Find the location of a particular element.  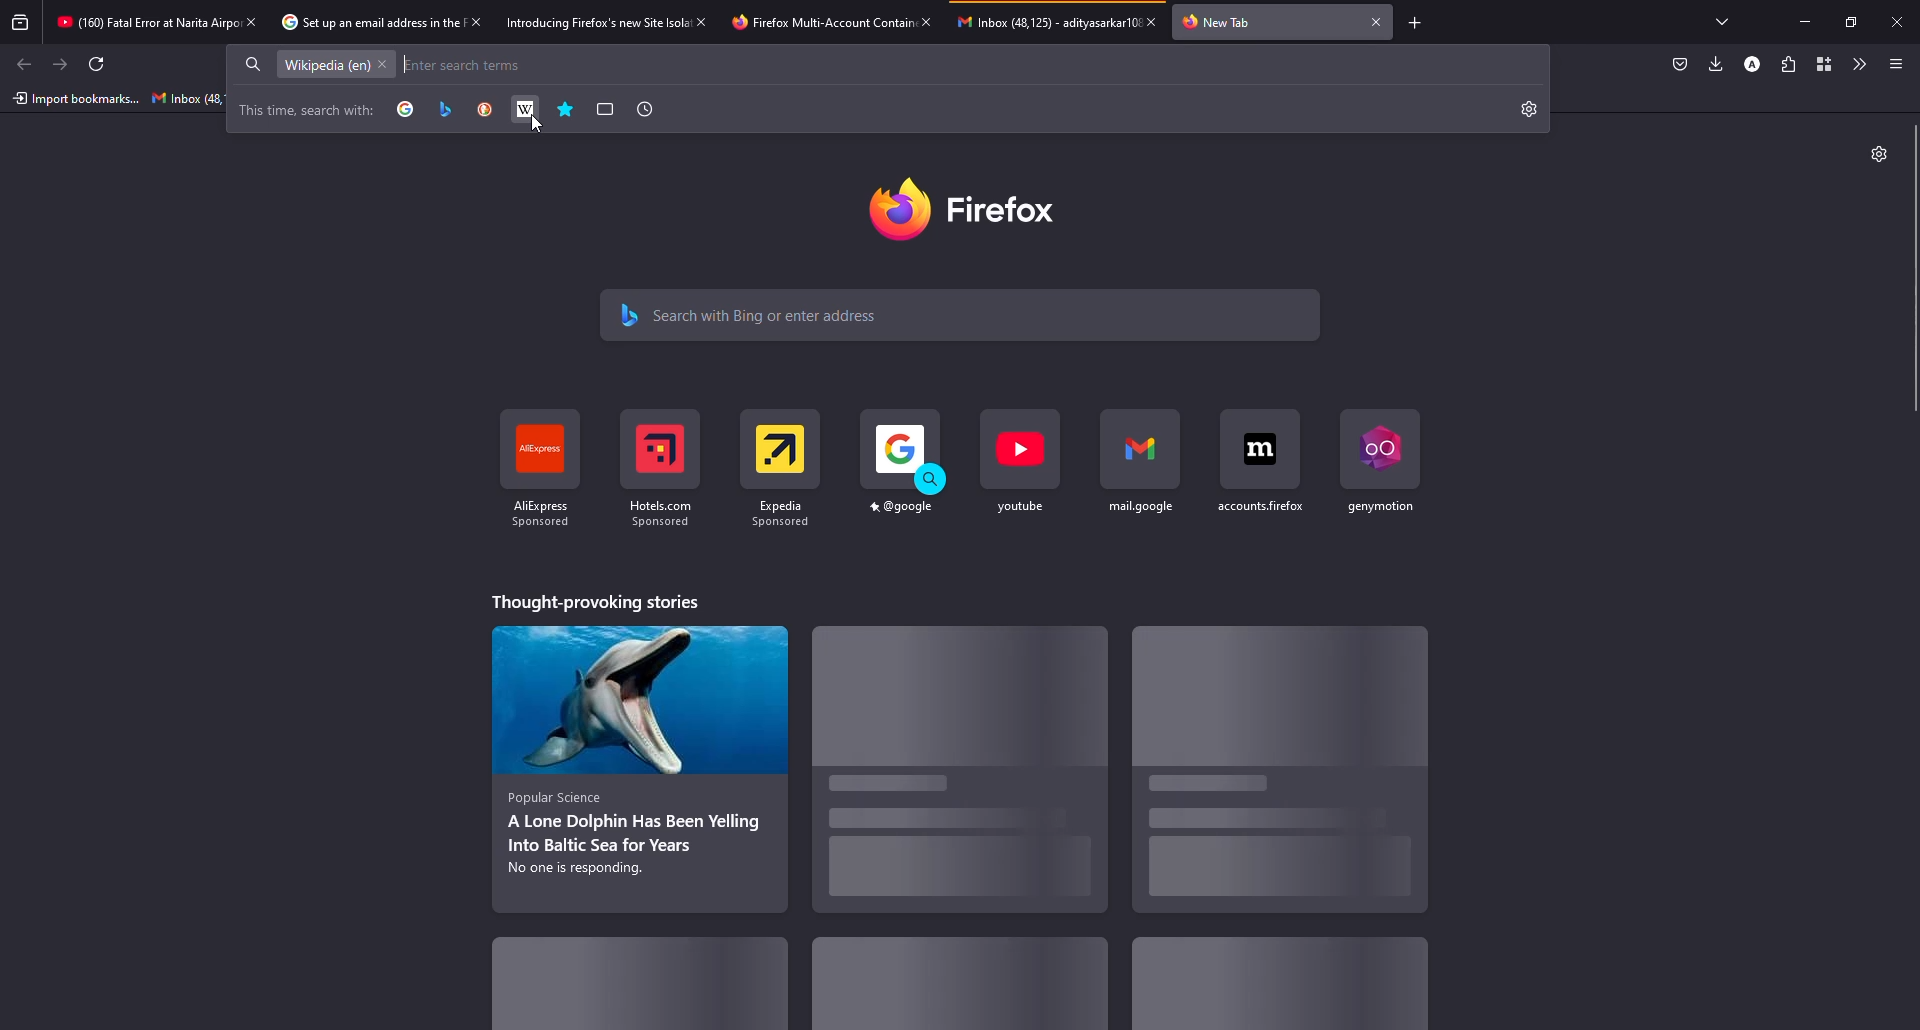

close is located at coordinates (252, 21).